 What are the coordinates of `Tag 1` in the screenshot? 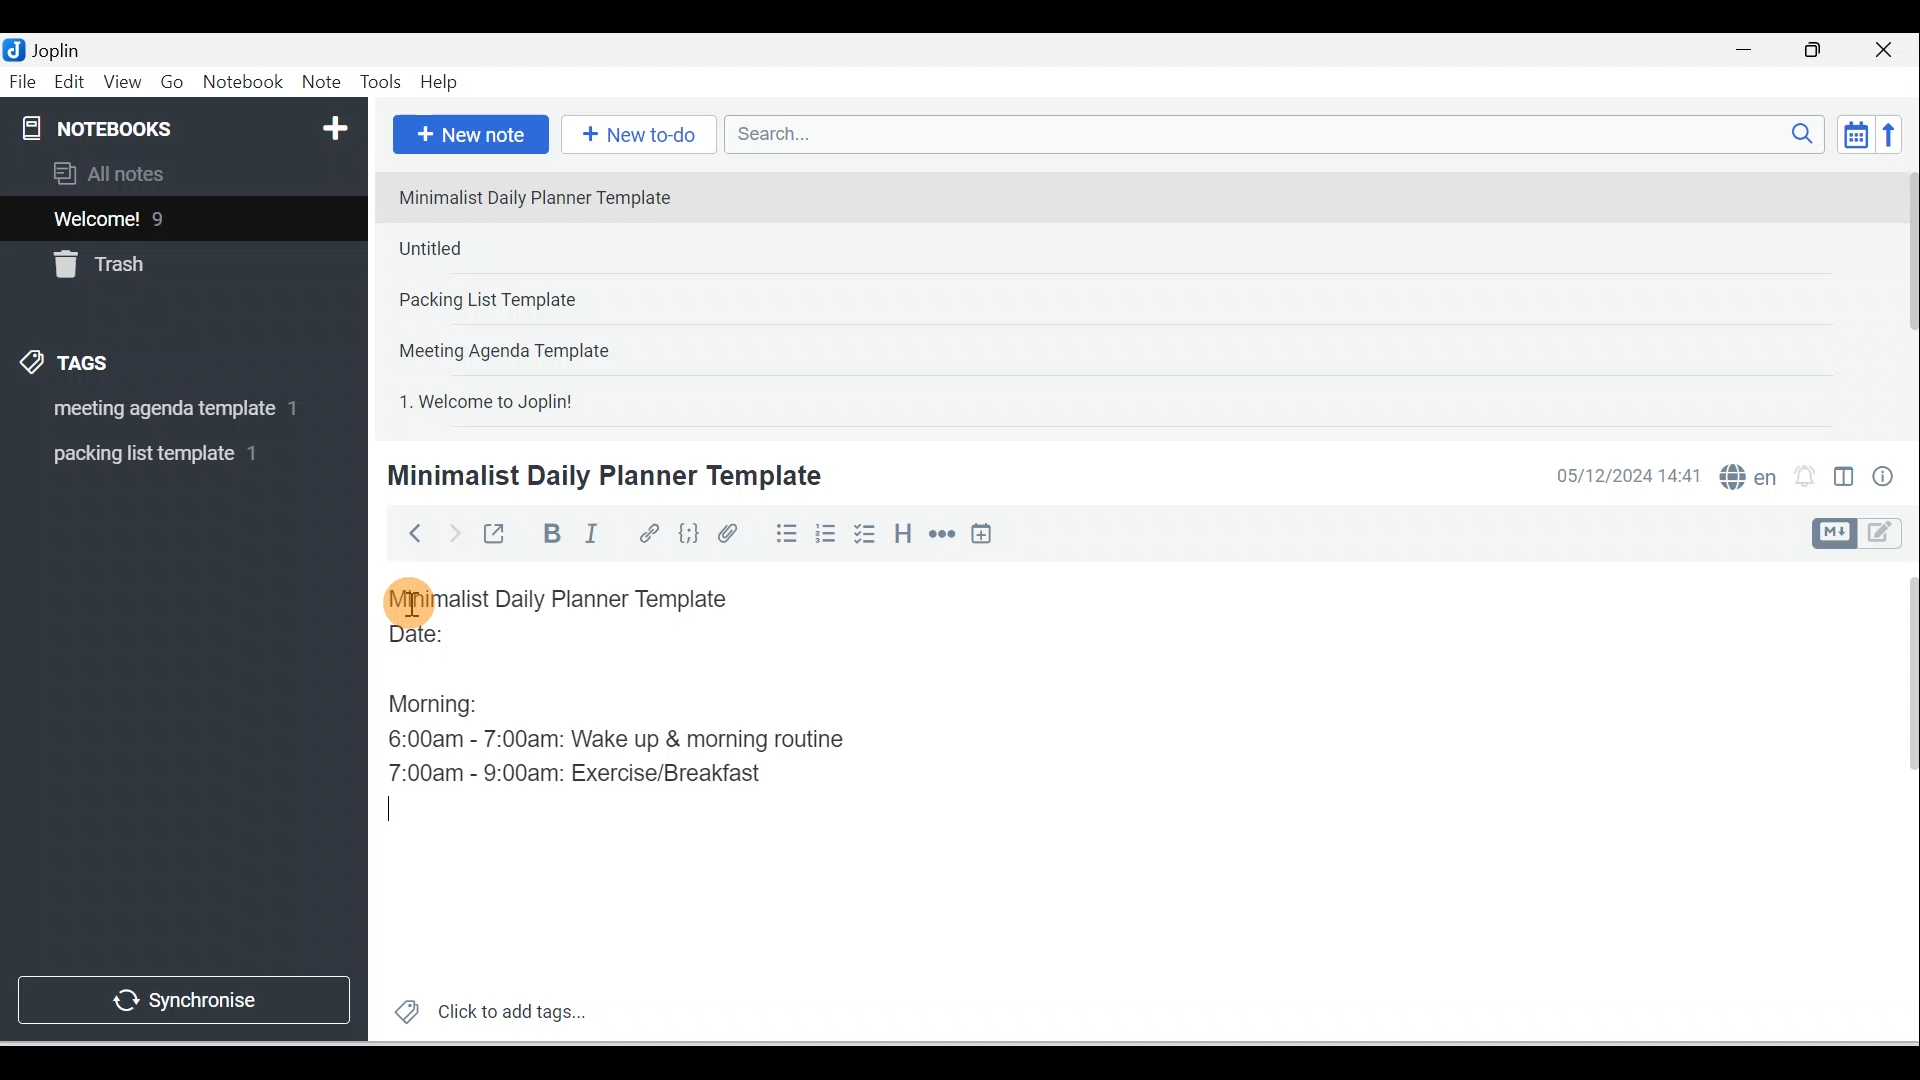 It's located at (157, 410).